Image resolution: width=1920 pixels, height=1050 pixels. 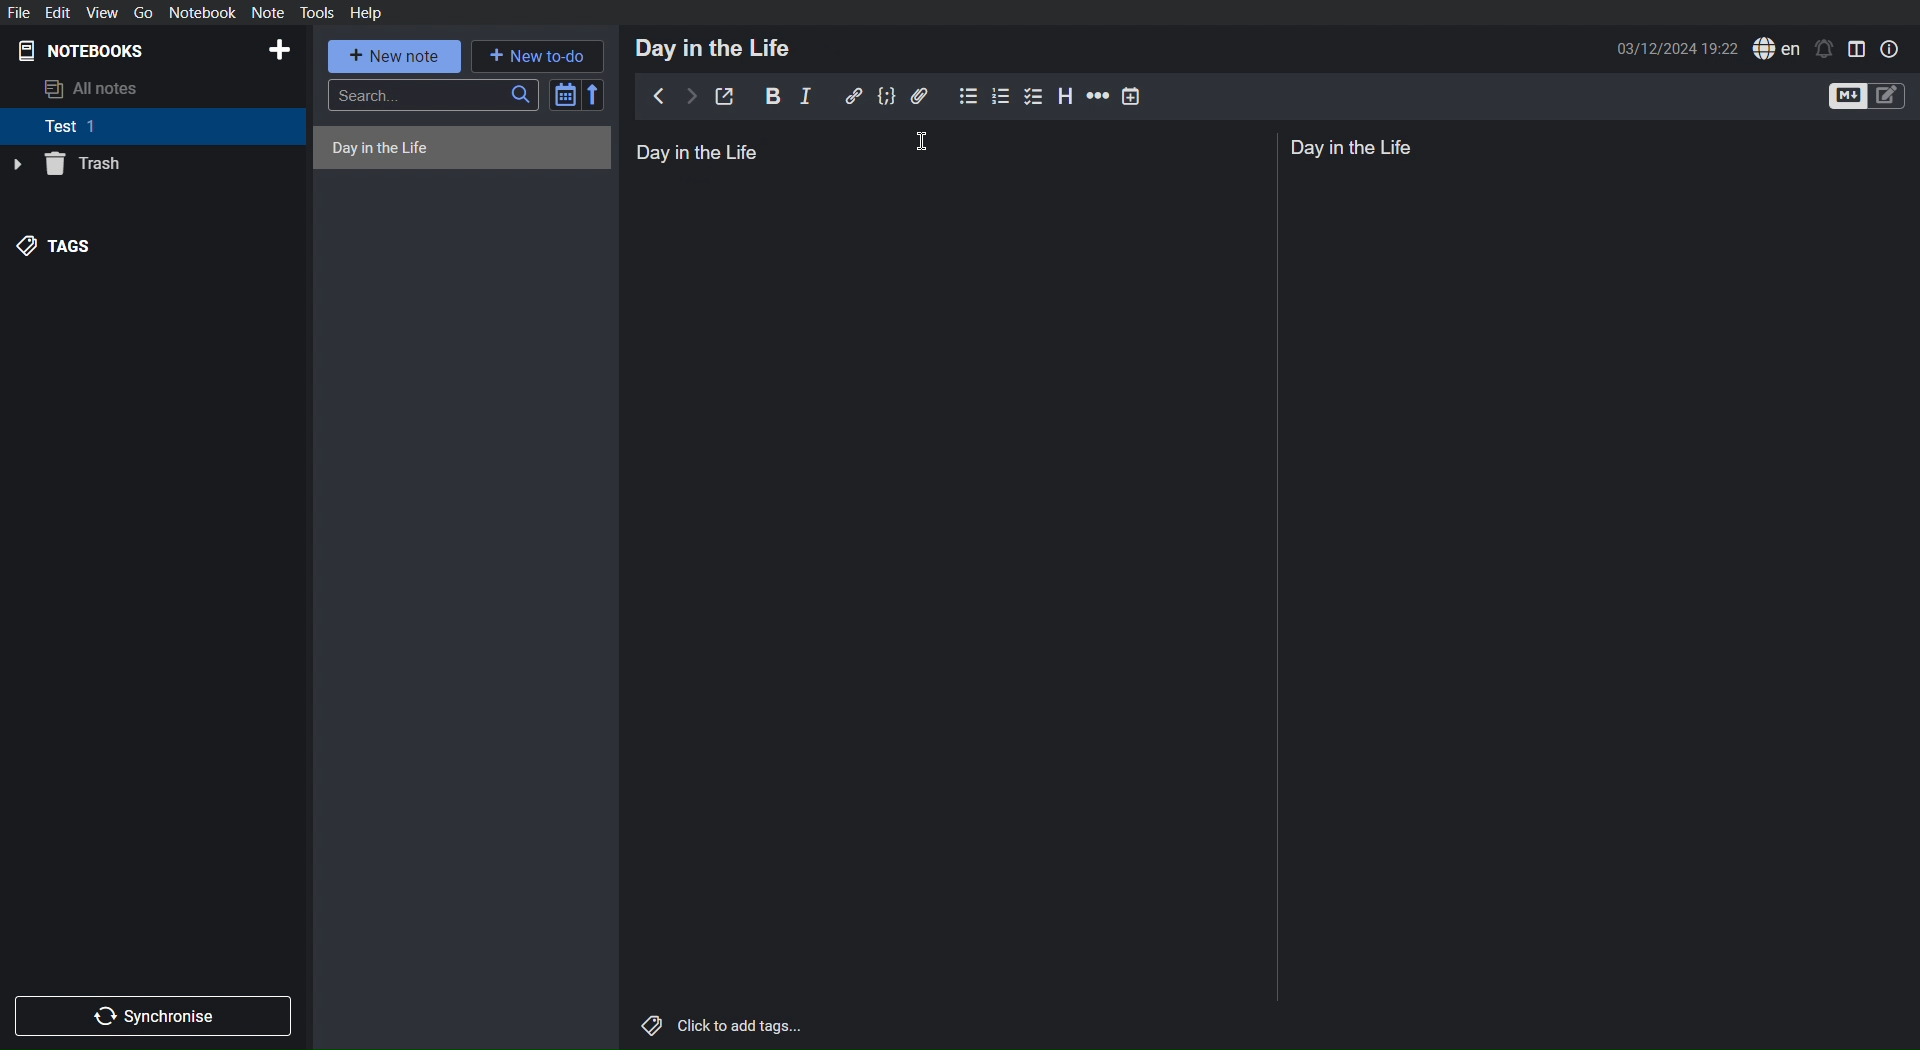 I want to click on Toggle Editors, so click(x=1865, y=96).